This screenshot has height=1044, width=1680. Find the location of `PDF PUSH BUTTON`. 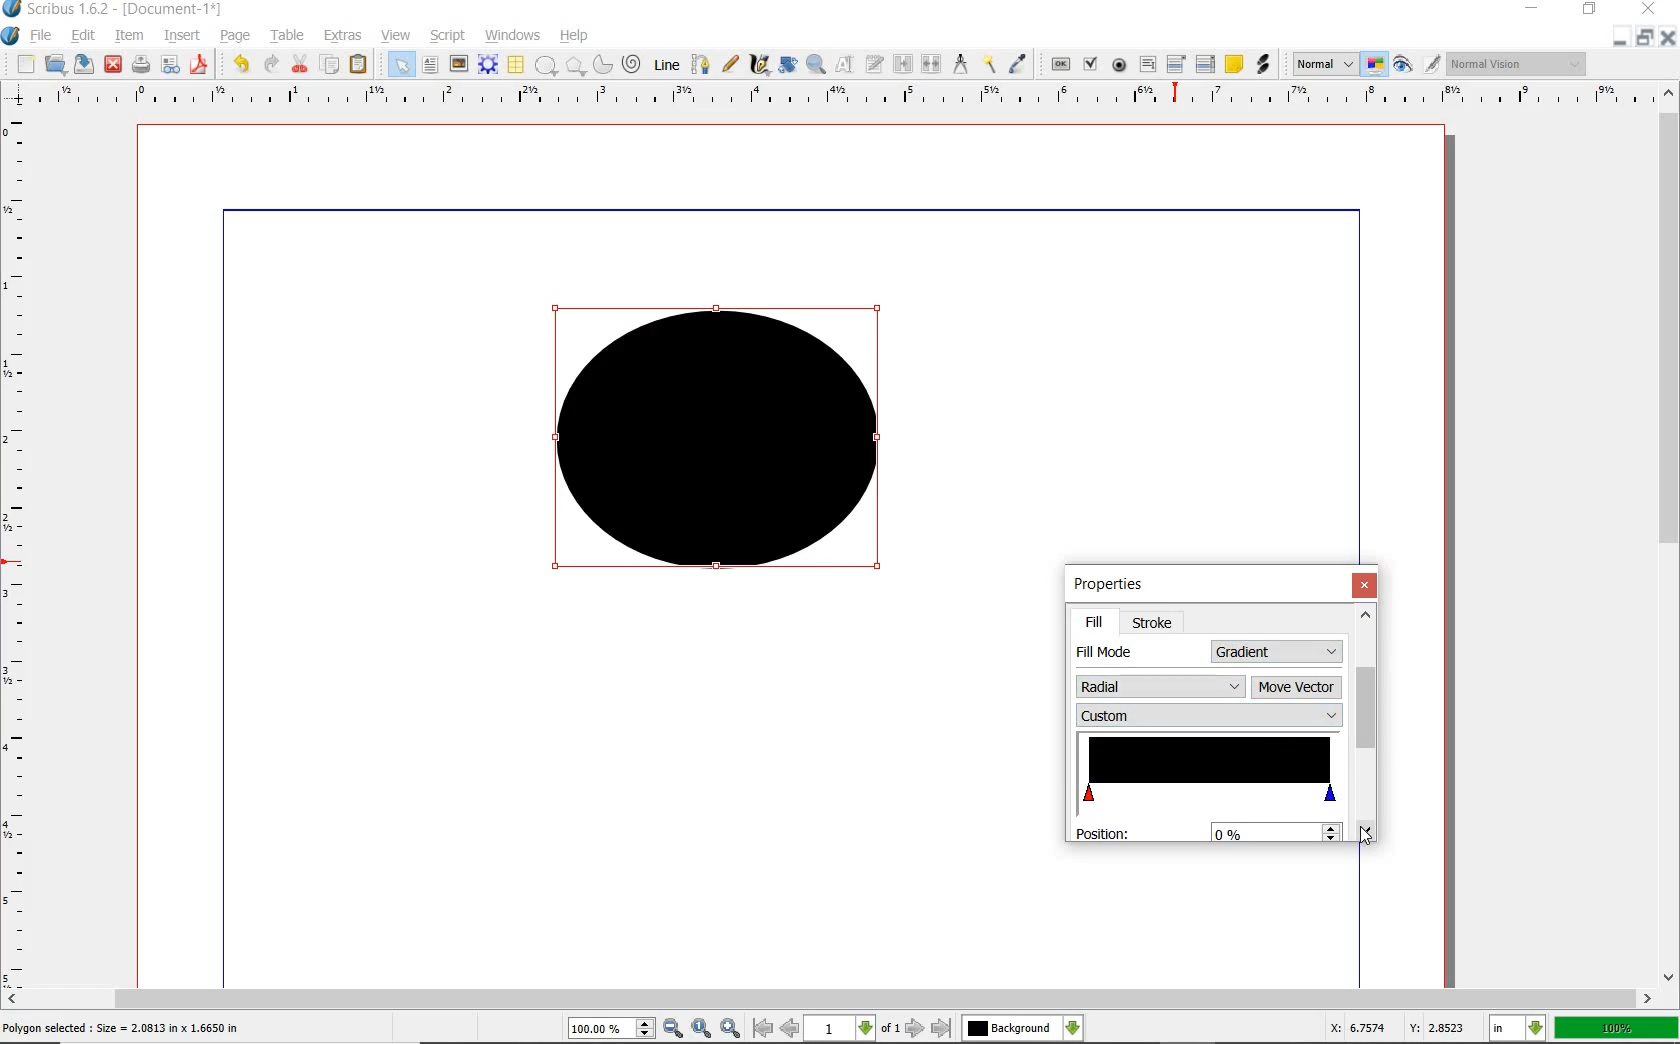

PDF PUSH BUTTON is located at coordinates (1059, 65).